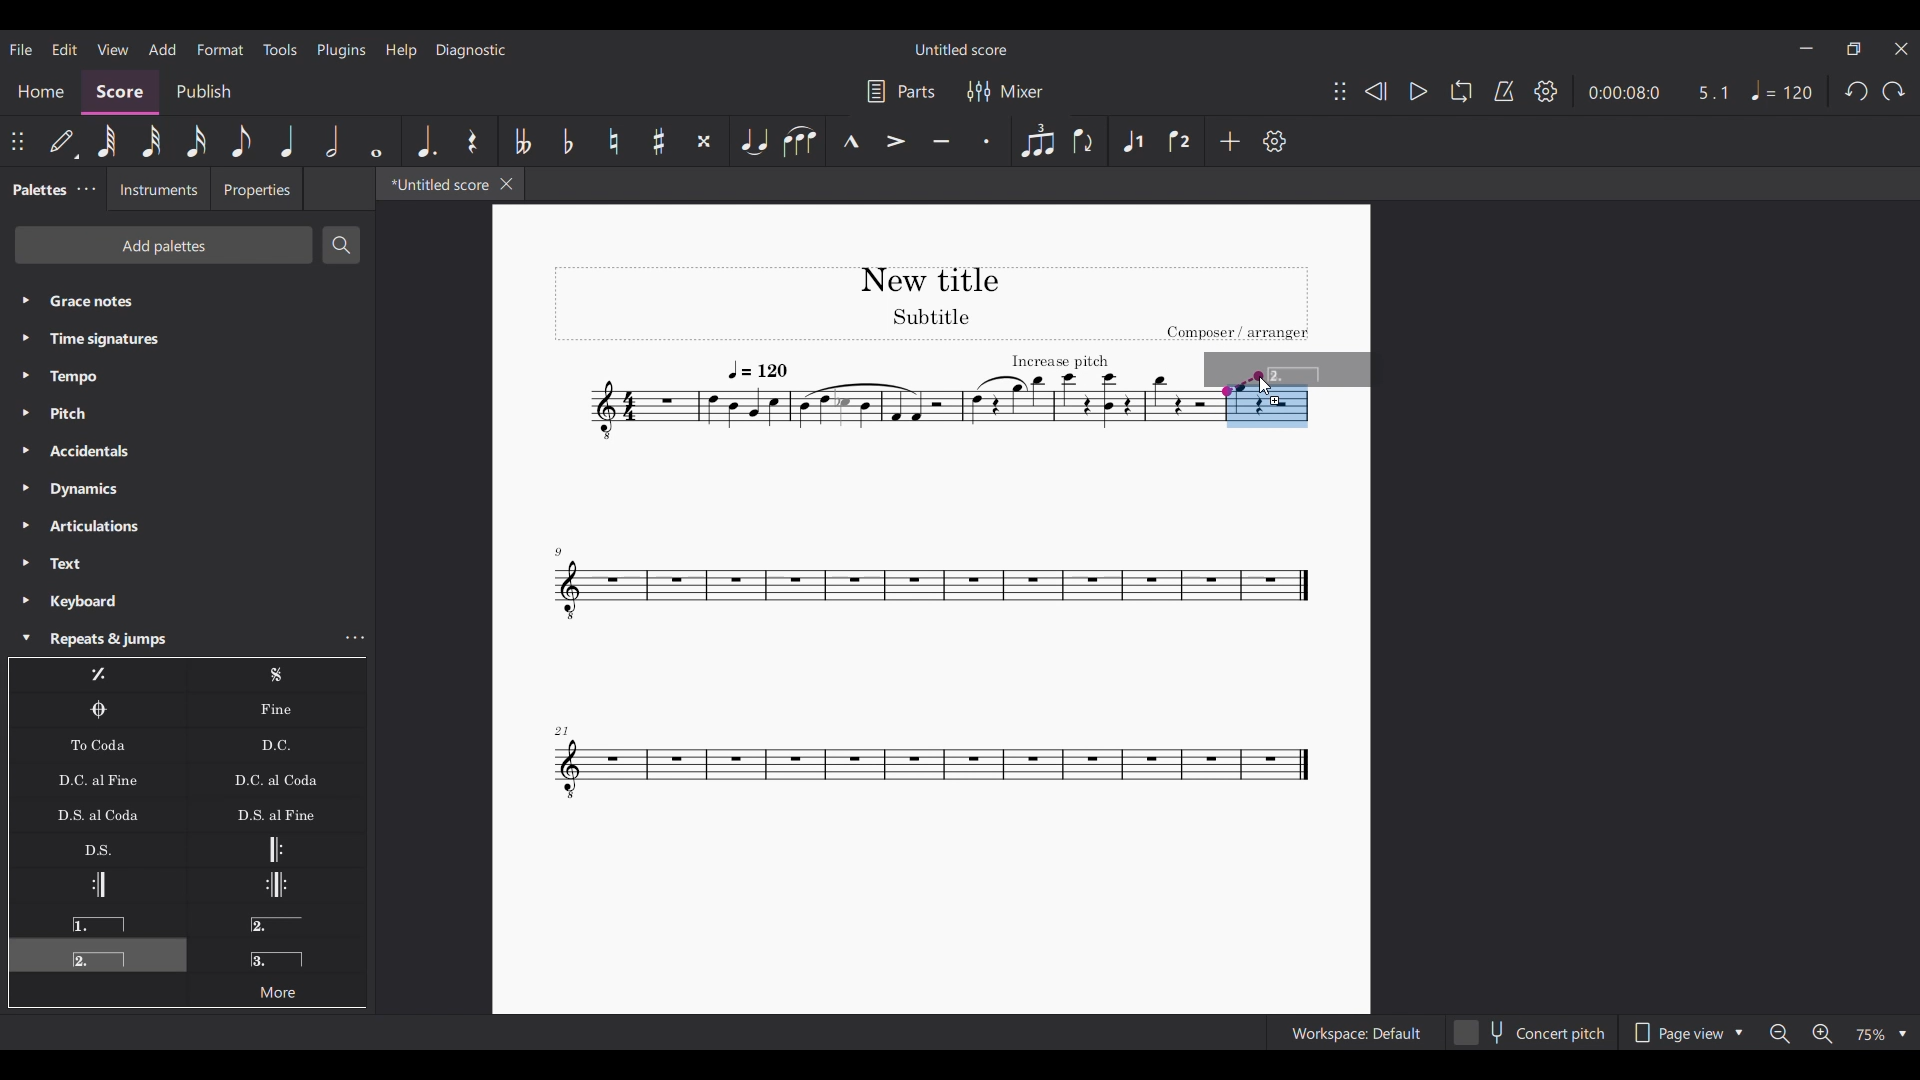 The height and width of the screenshot is (1080, 1920). What do you see at coordinates (1712, 93) in the screenshot?
I see `Current ratio` at bounding box center [1712, 93].